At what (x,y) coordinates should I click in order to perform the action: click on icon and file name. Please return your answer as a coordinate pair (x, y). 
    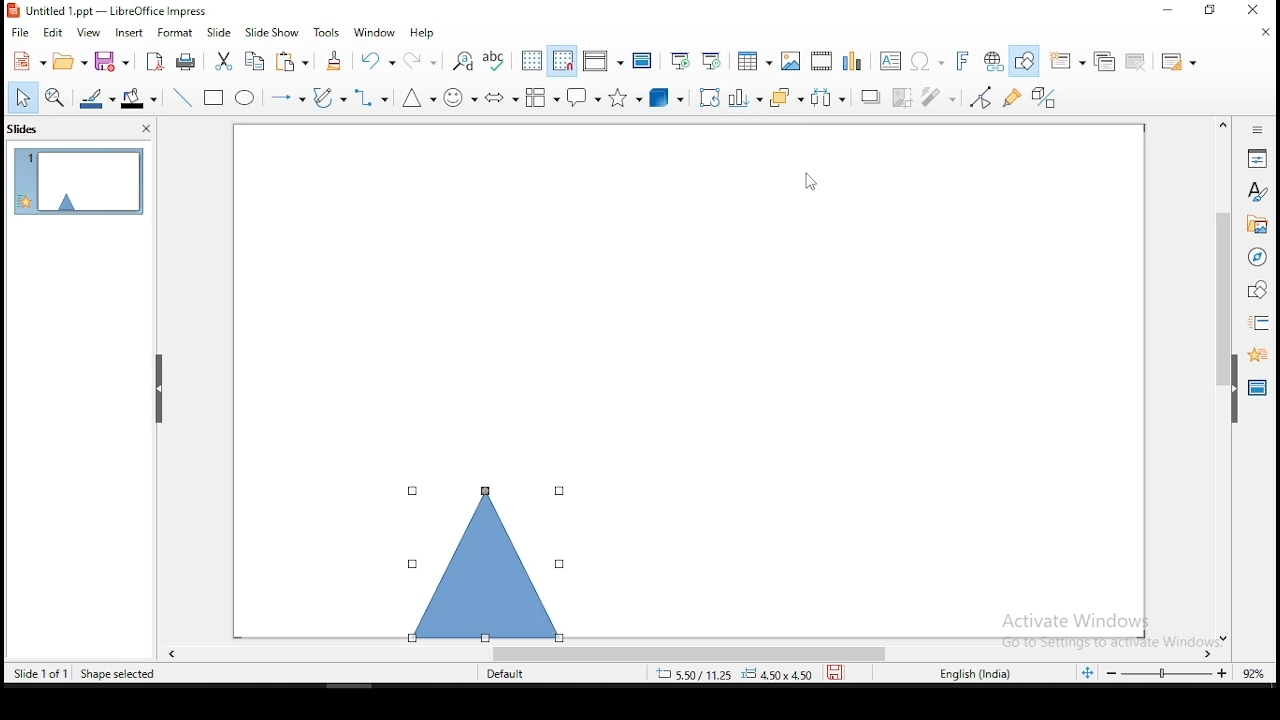
    Looking at the image, I should click on (111, 11).